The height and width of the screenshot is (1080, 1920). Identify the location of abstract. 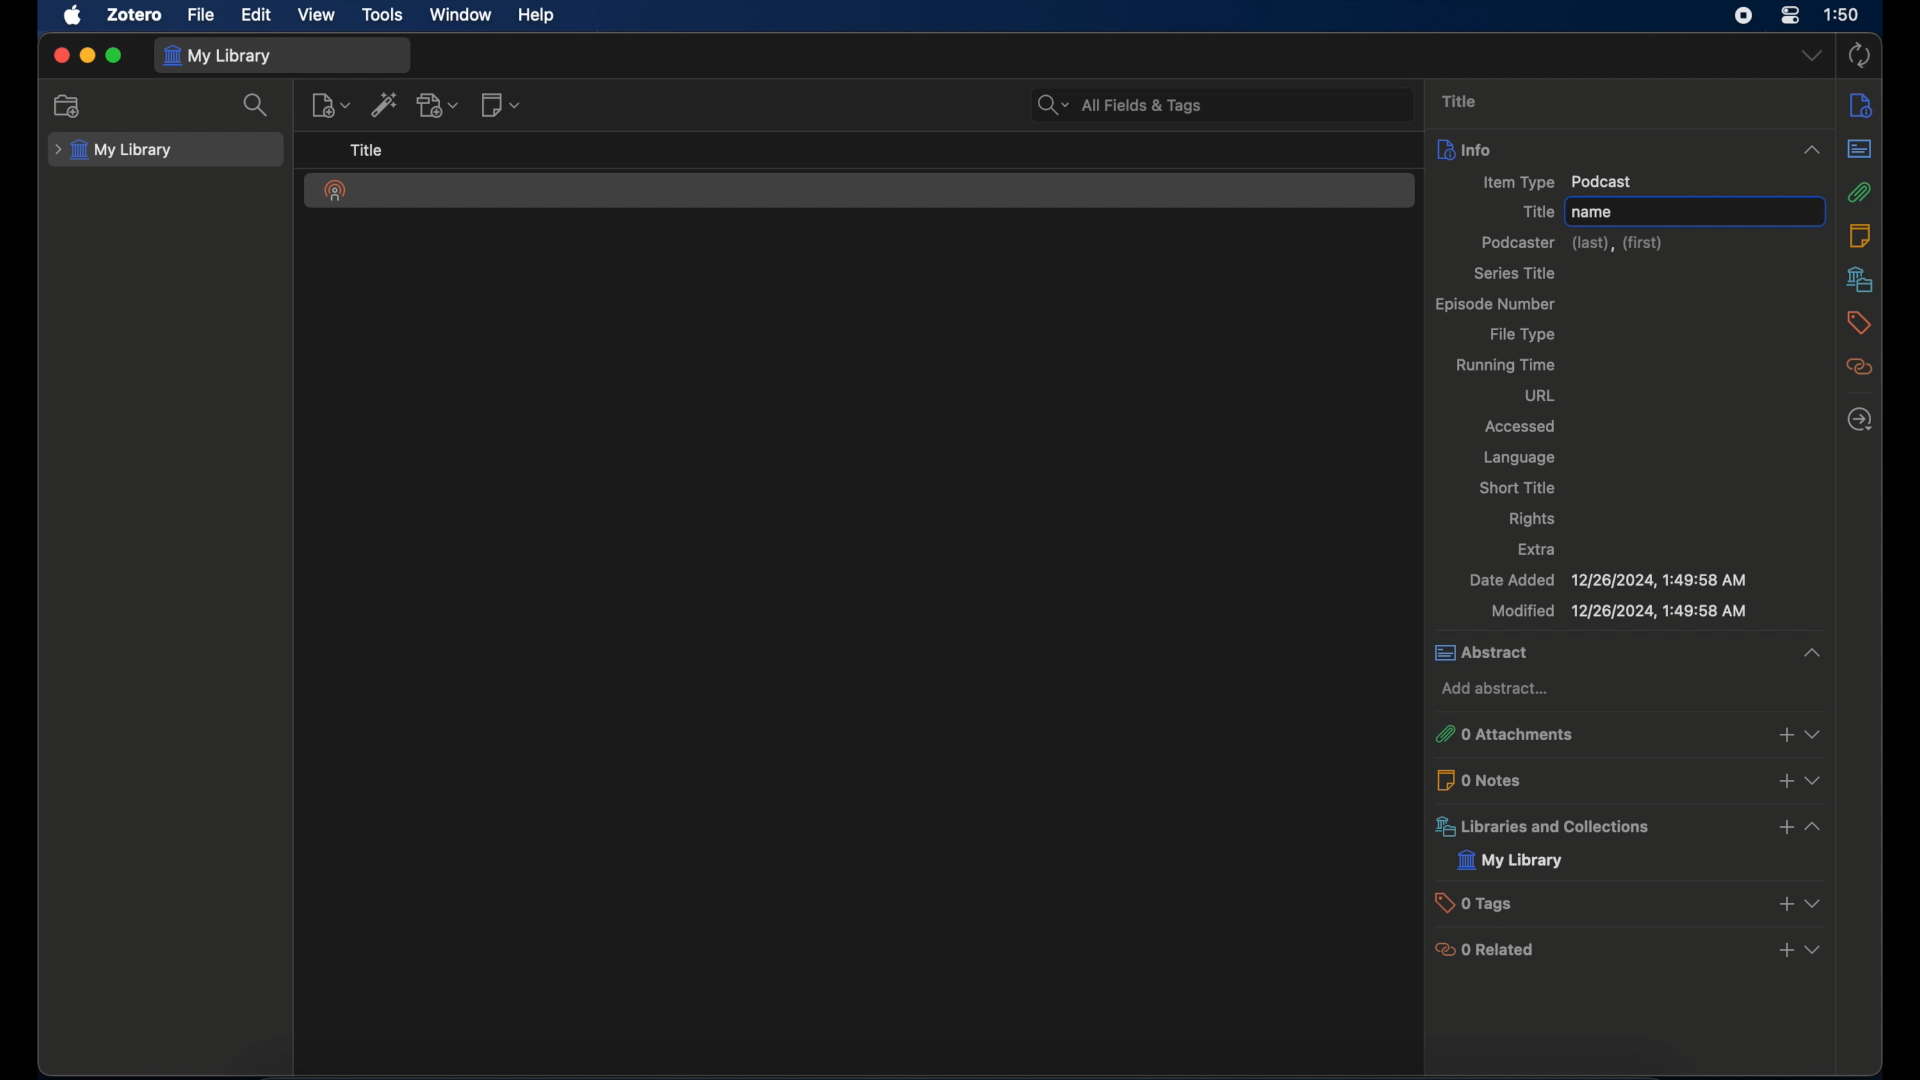
(1860, 149).